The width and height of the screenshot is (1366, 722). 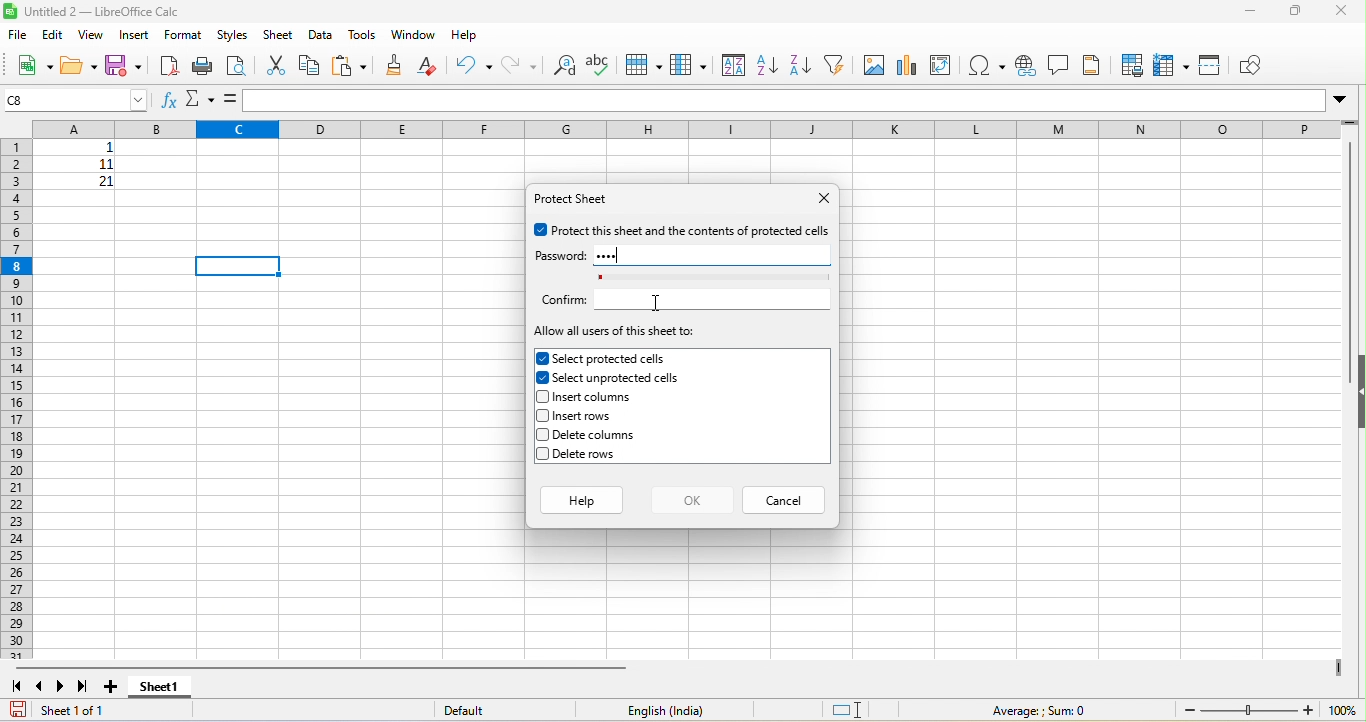 What do you see at coordinates (1351, 125) in the screenshot?
I see `drag to view more rows` at bounding box center [1351, 125].